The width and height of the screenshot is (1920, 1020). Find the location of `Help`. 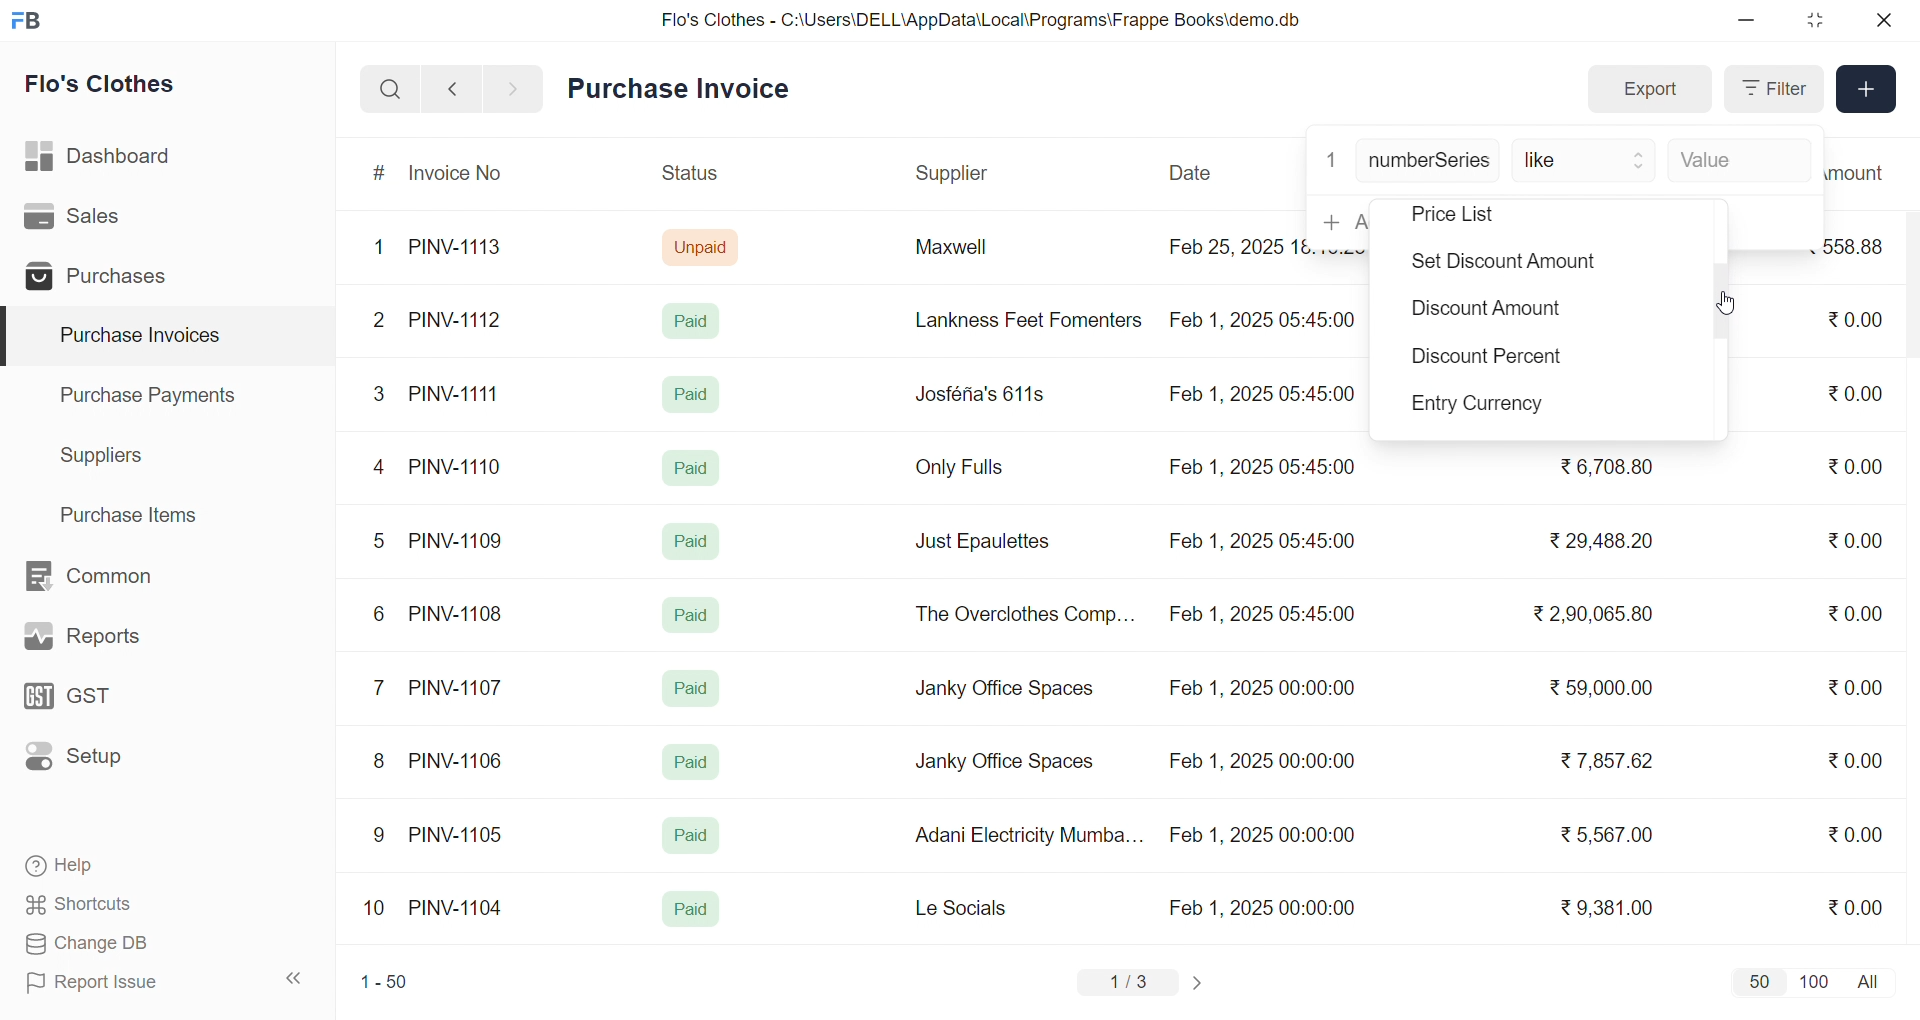

Help is located at coordinates (124, 867).